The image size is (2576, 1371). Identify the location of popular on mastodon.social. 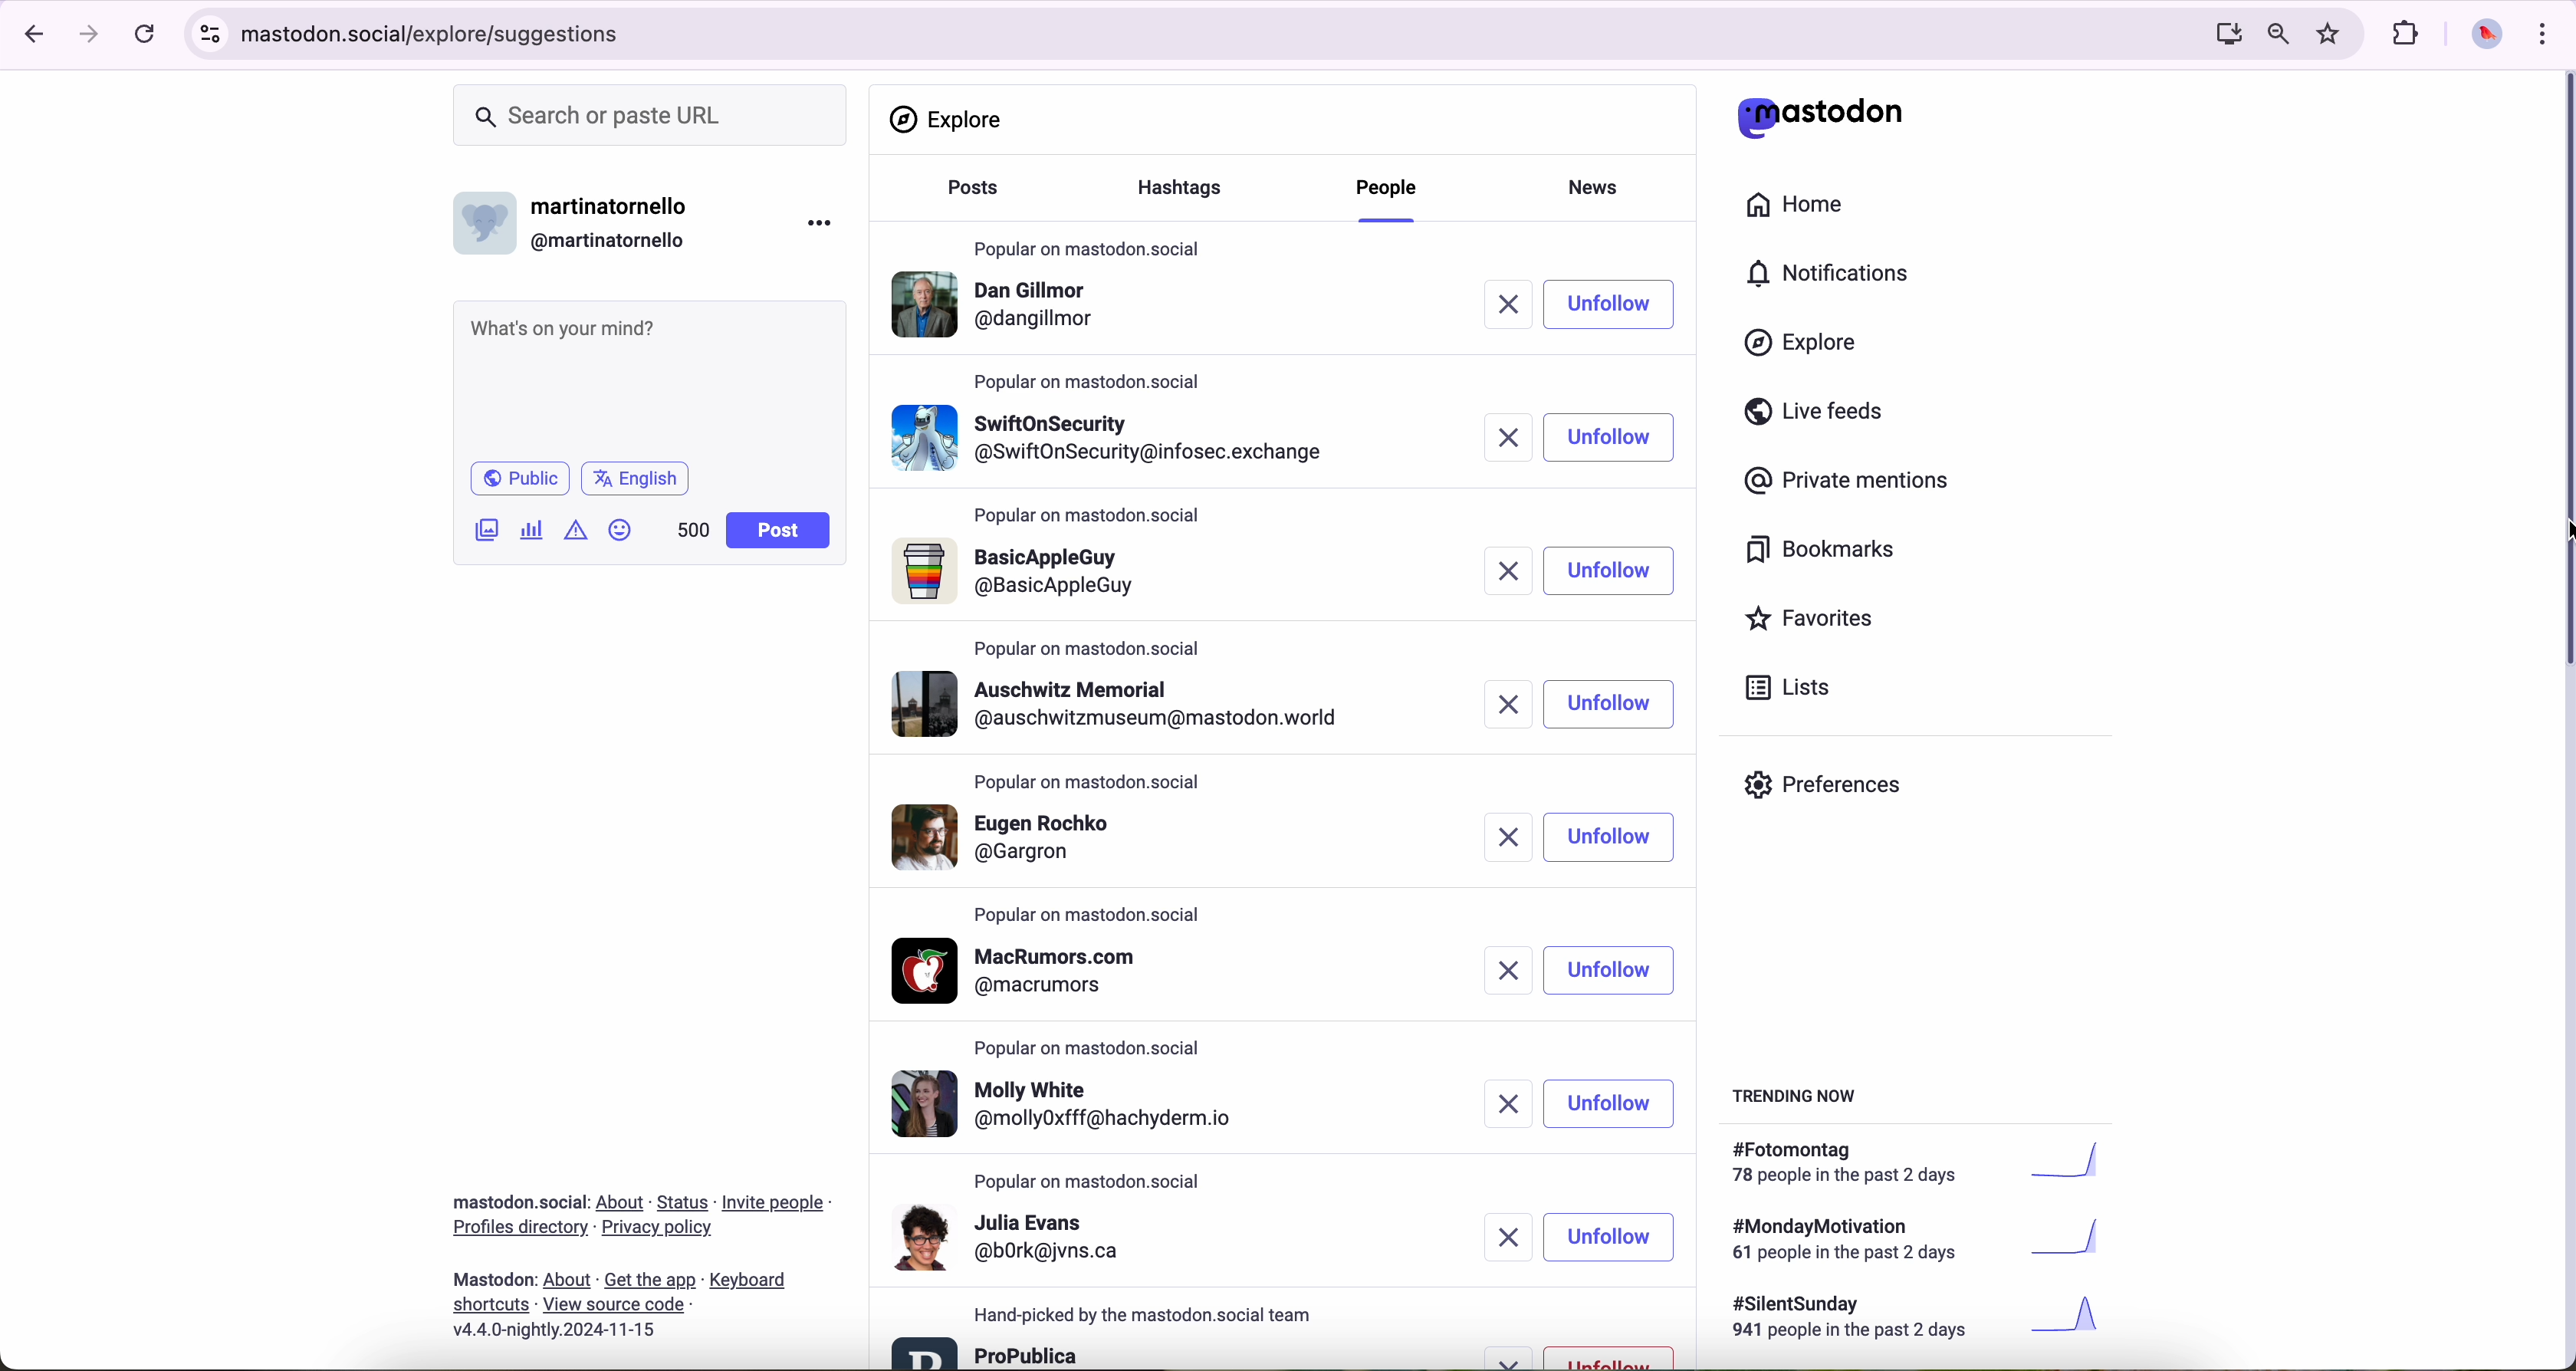
(1091, 1182).